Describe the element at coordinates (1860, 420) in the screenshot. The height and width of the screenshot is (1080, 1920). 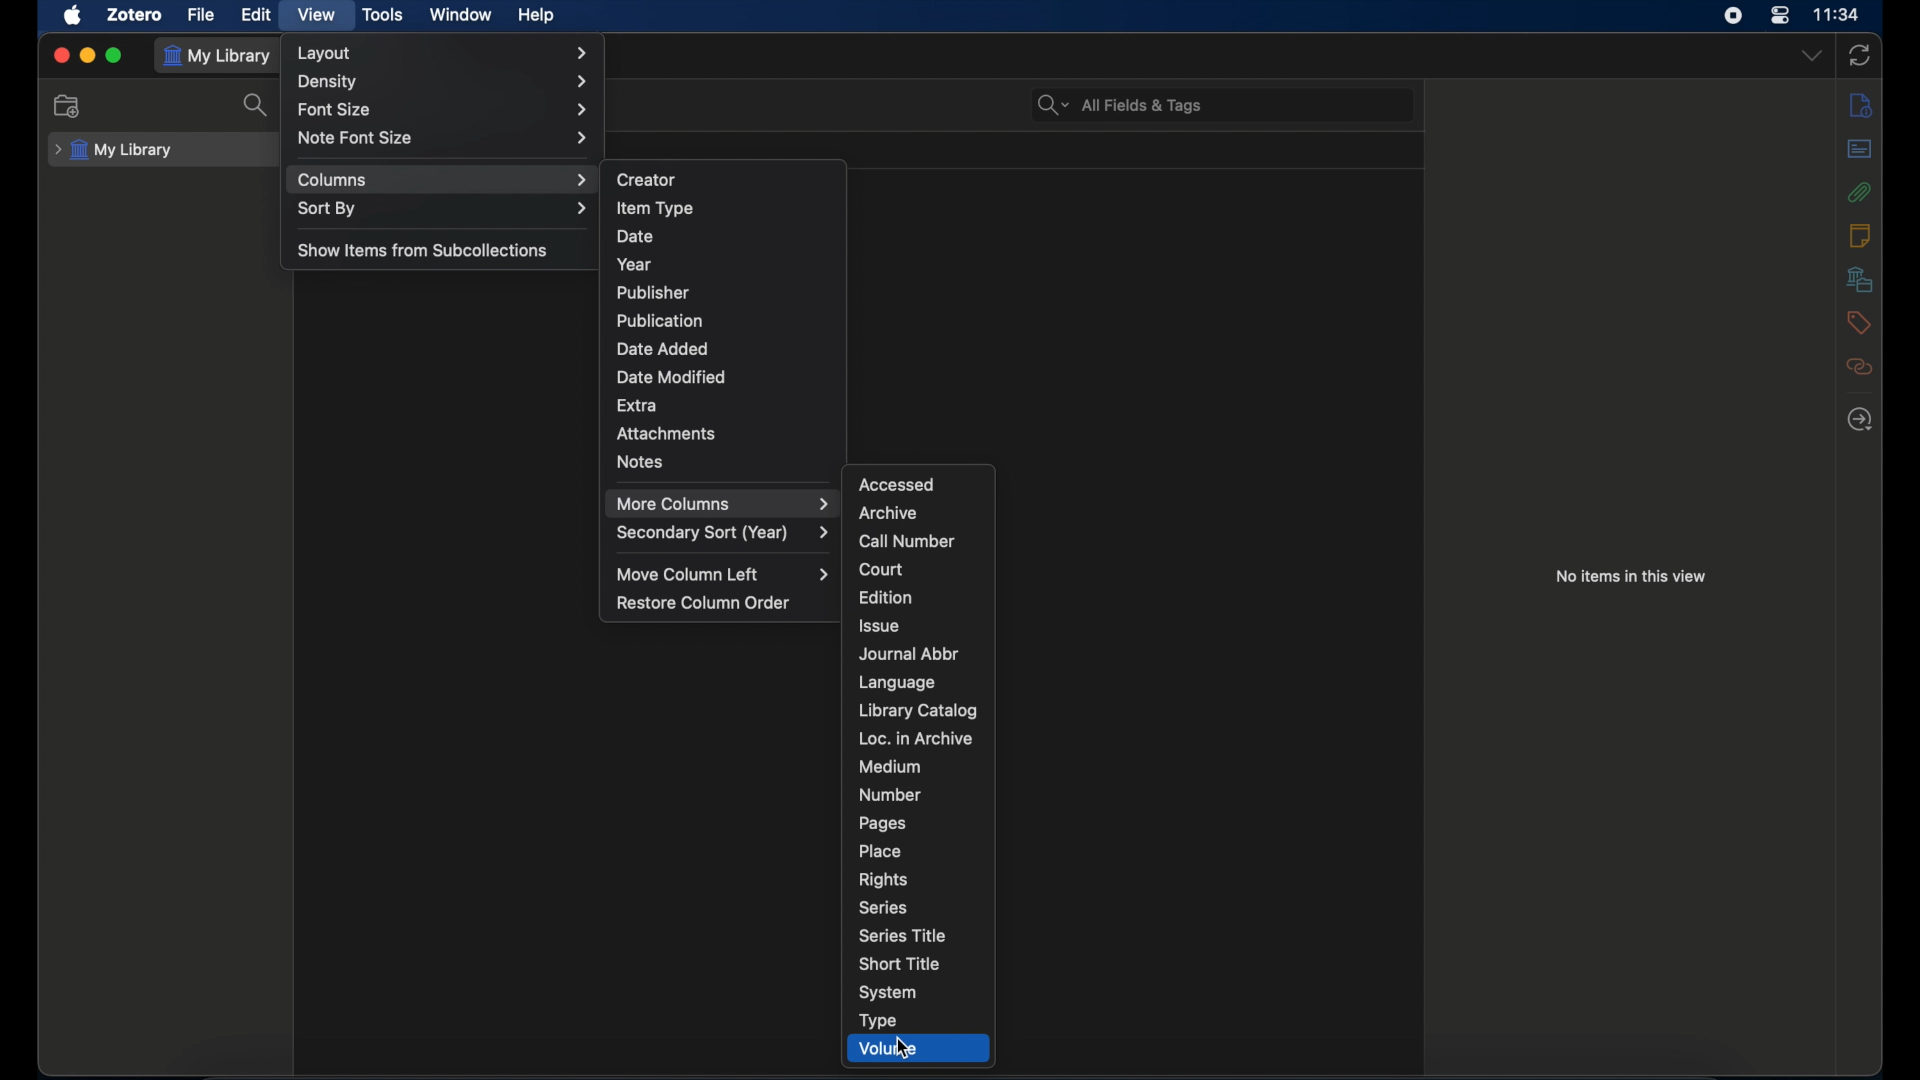
I see `locate` at that location.